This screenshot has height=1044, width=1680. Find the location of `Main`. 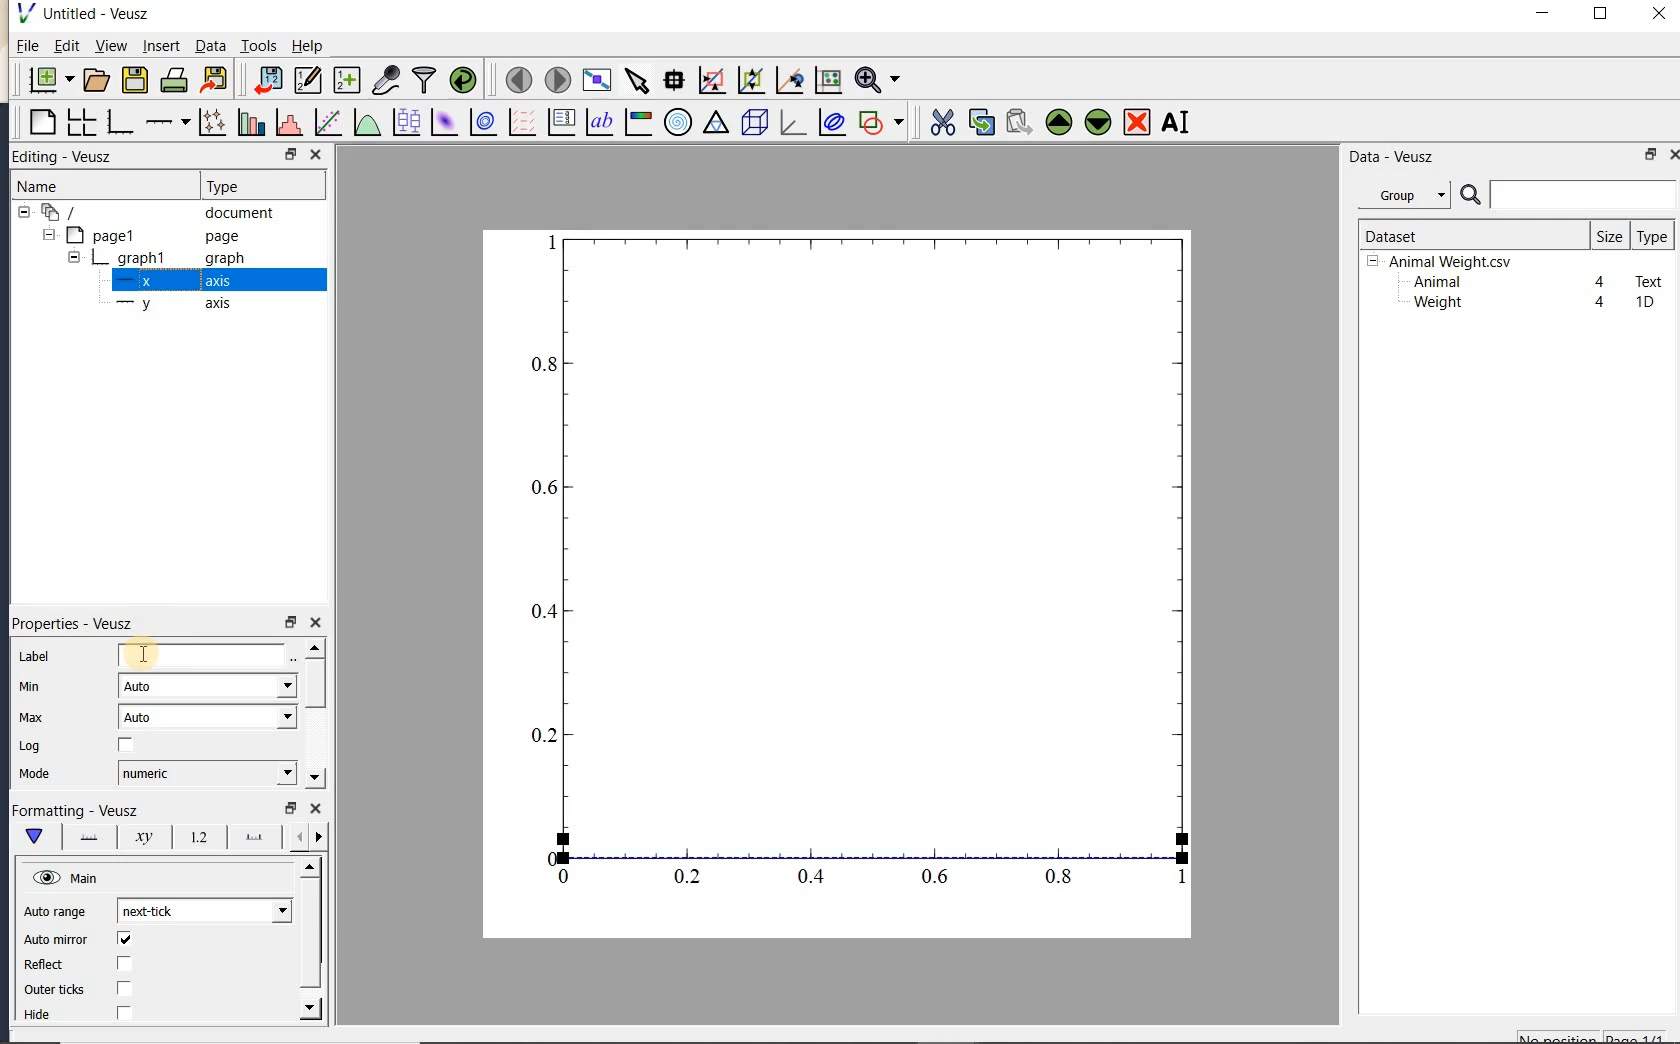

Main is located at coordinates (68, 879).